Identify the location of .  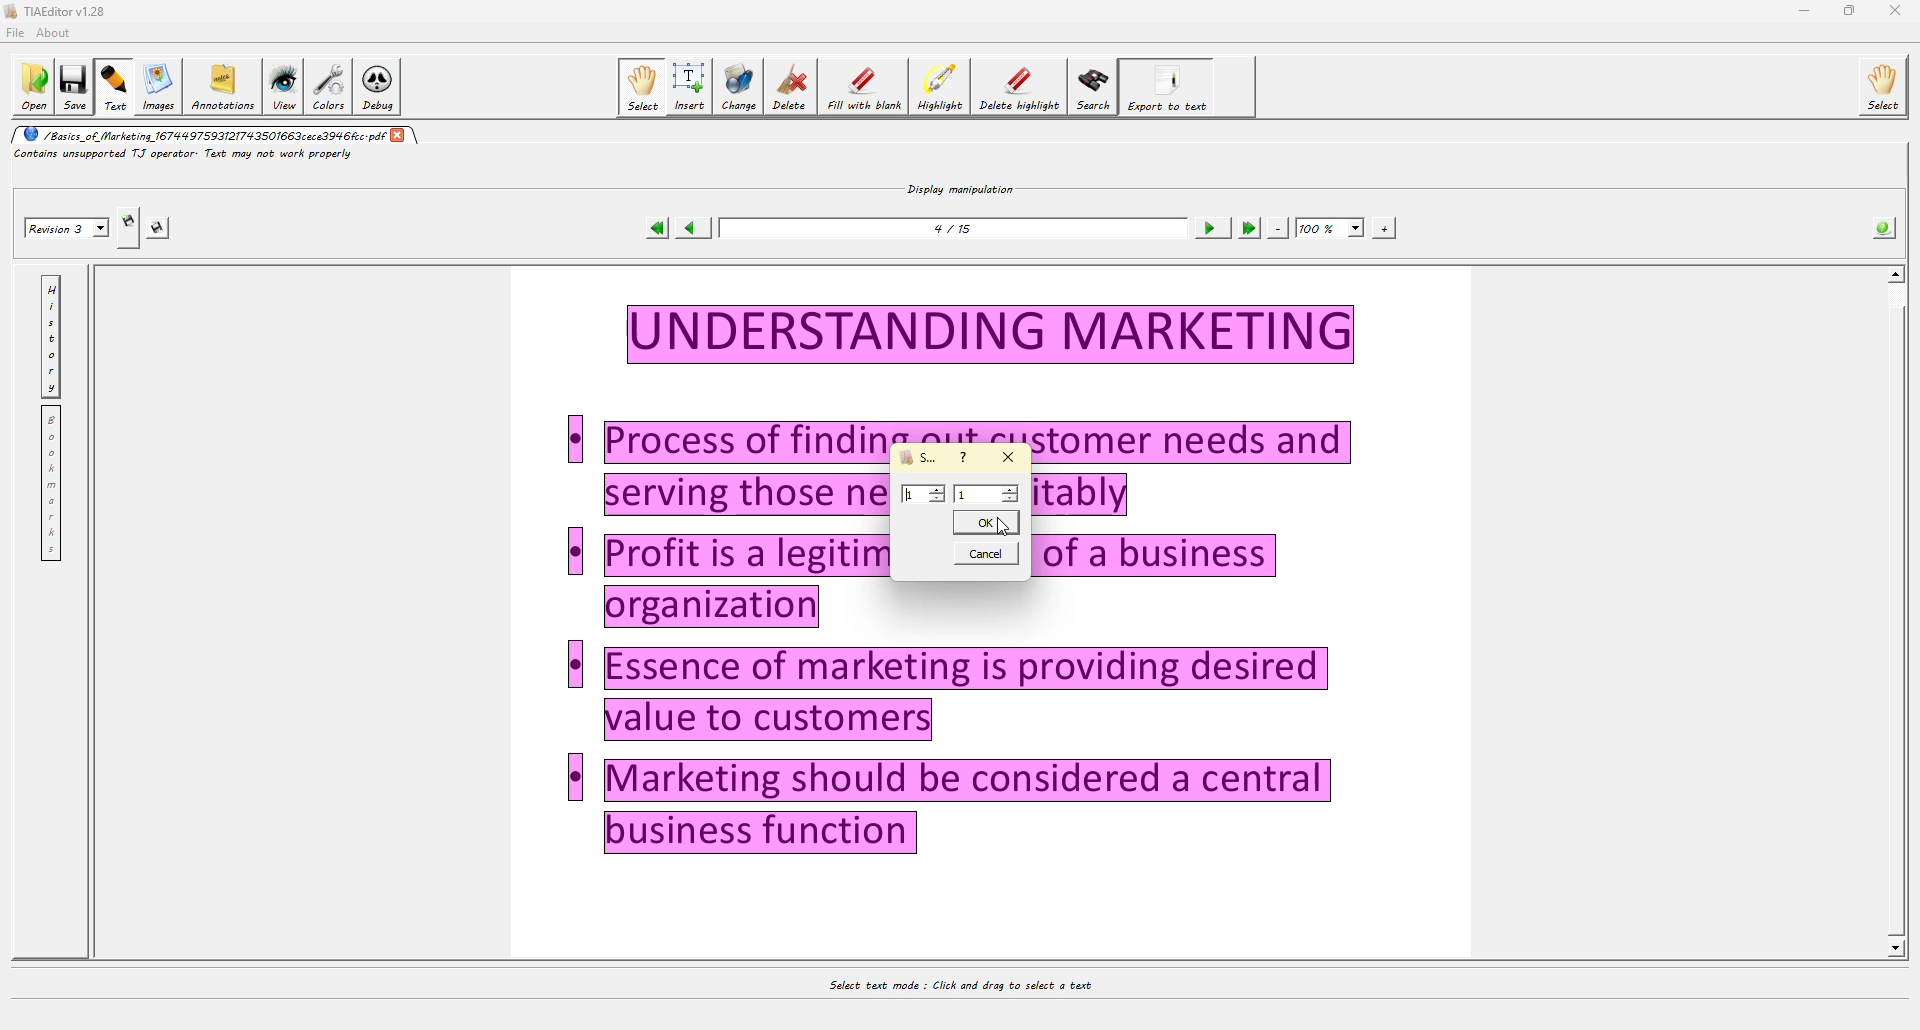
(1899, 623).